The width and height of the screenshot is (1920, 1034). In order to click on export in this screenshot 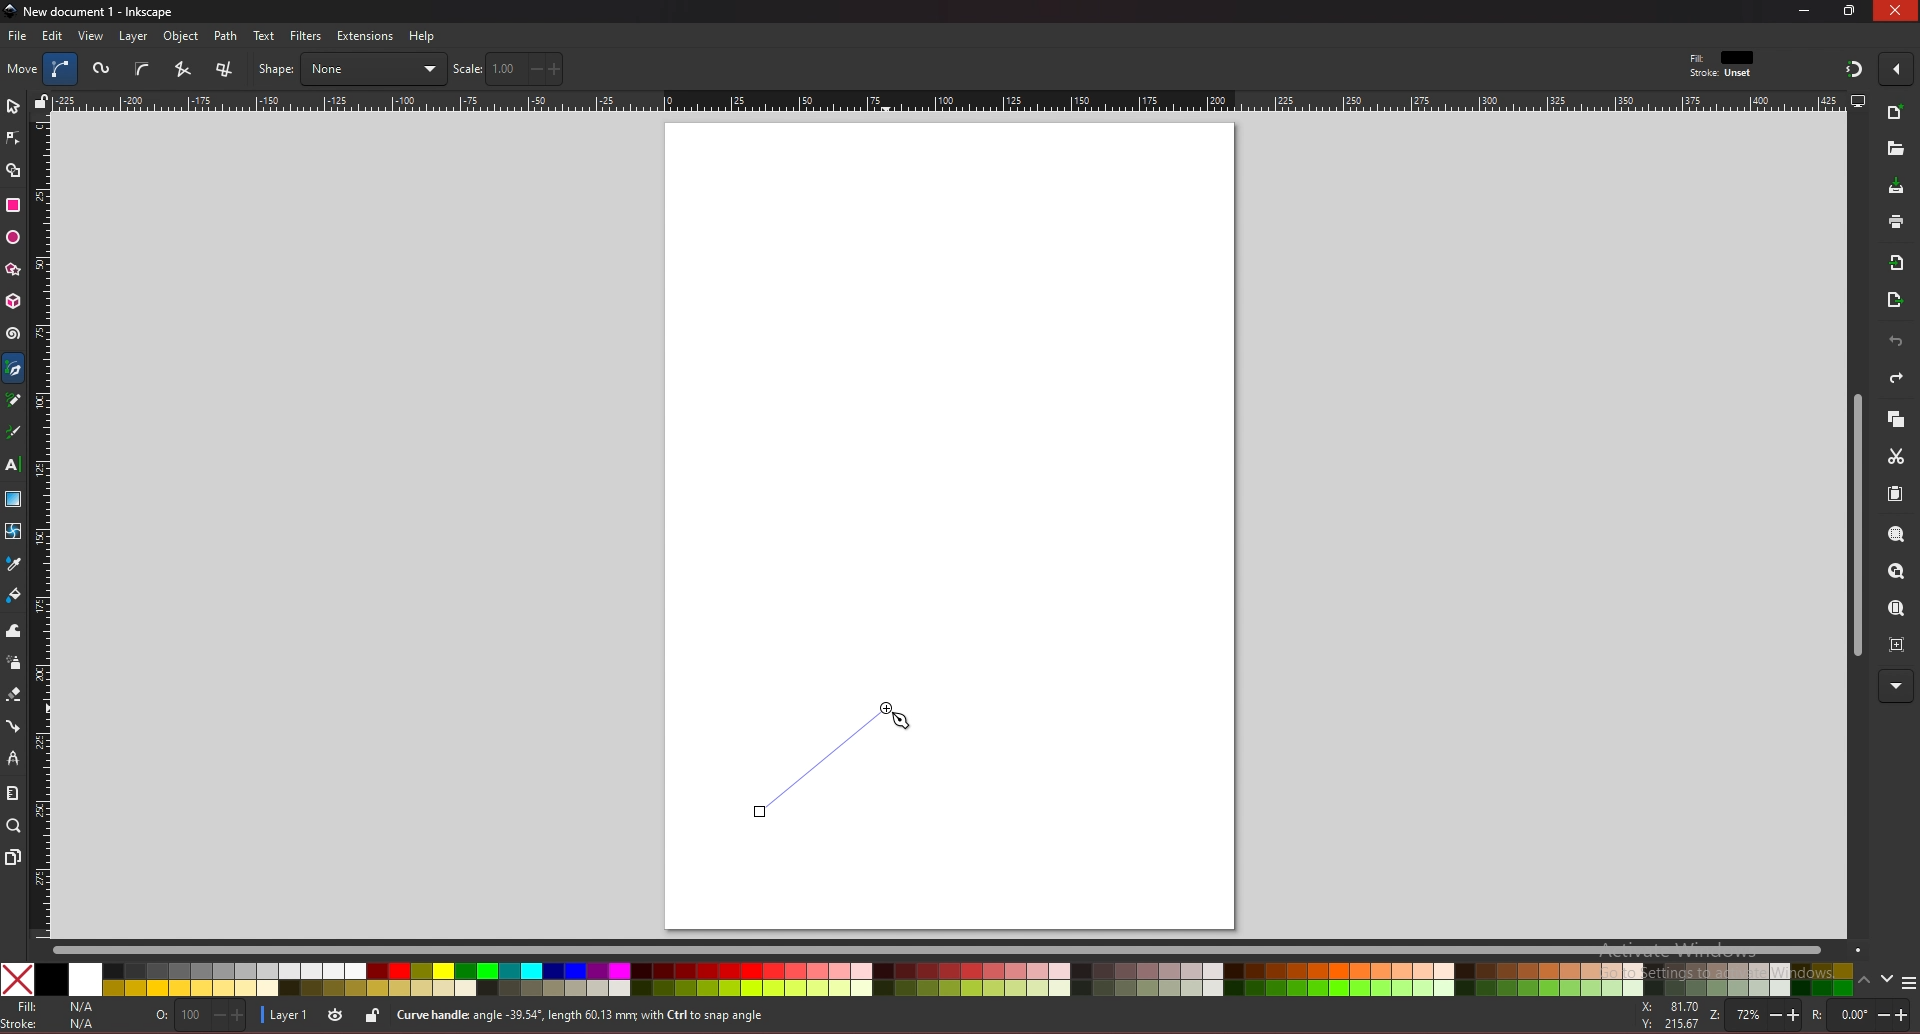, I will do `click(1895, 301)`.